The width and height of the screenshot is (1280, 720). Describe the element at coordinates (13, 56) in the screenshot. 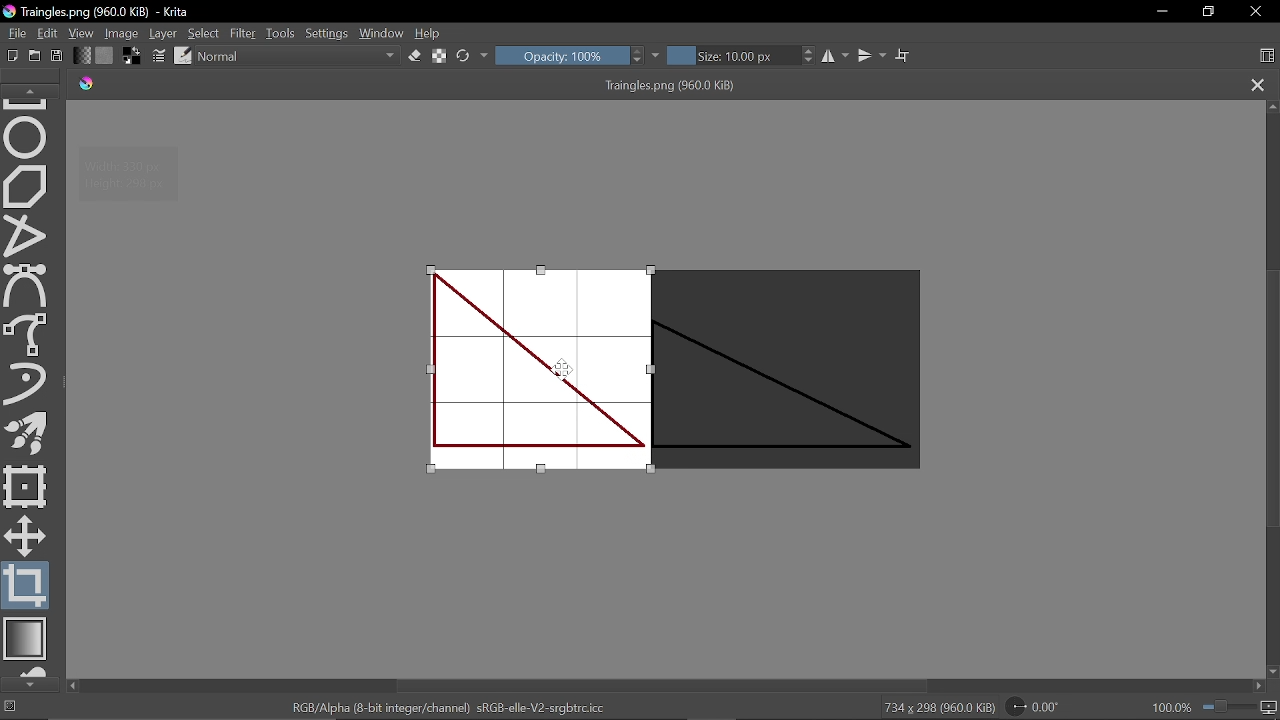

I see `Create new document` at that location.